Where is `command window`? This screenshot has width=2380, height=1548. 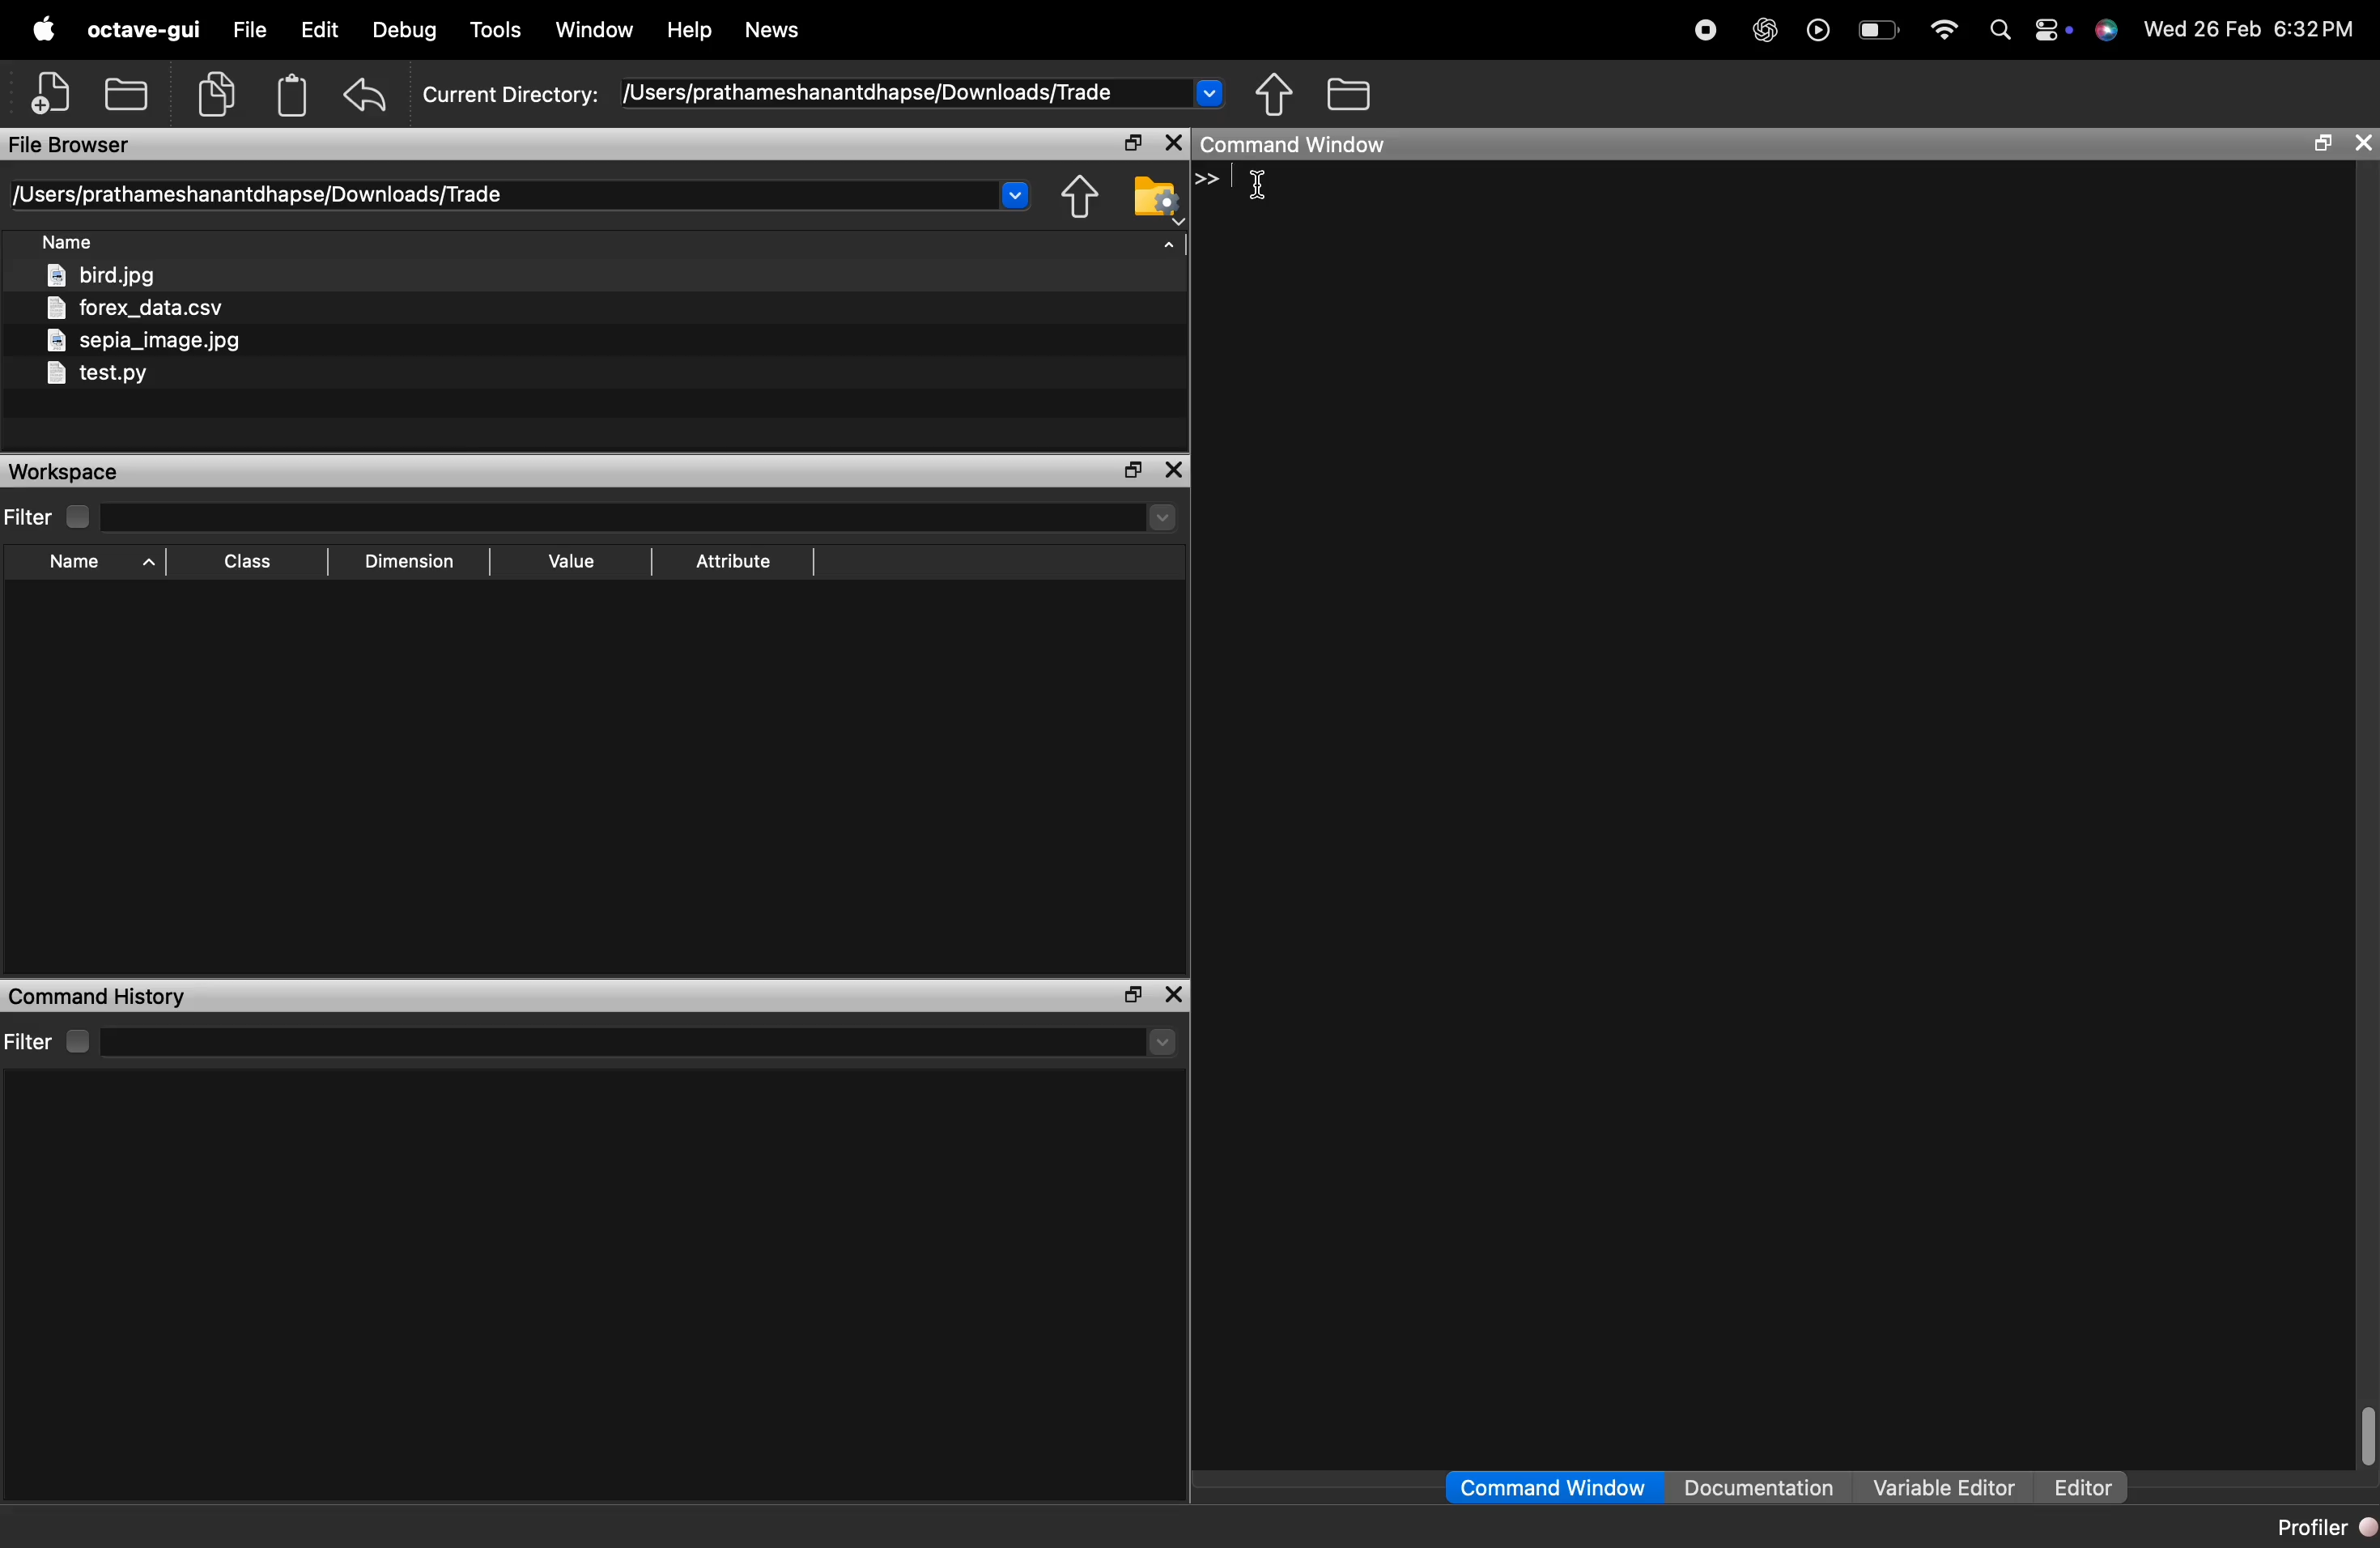
command window is located at coordinates (1555, 1487).